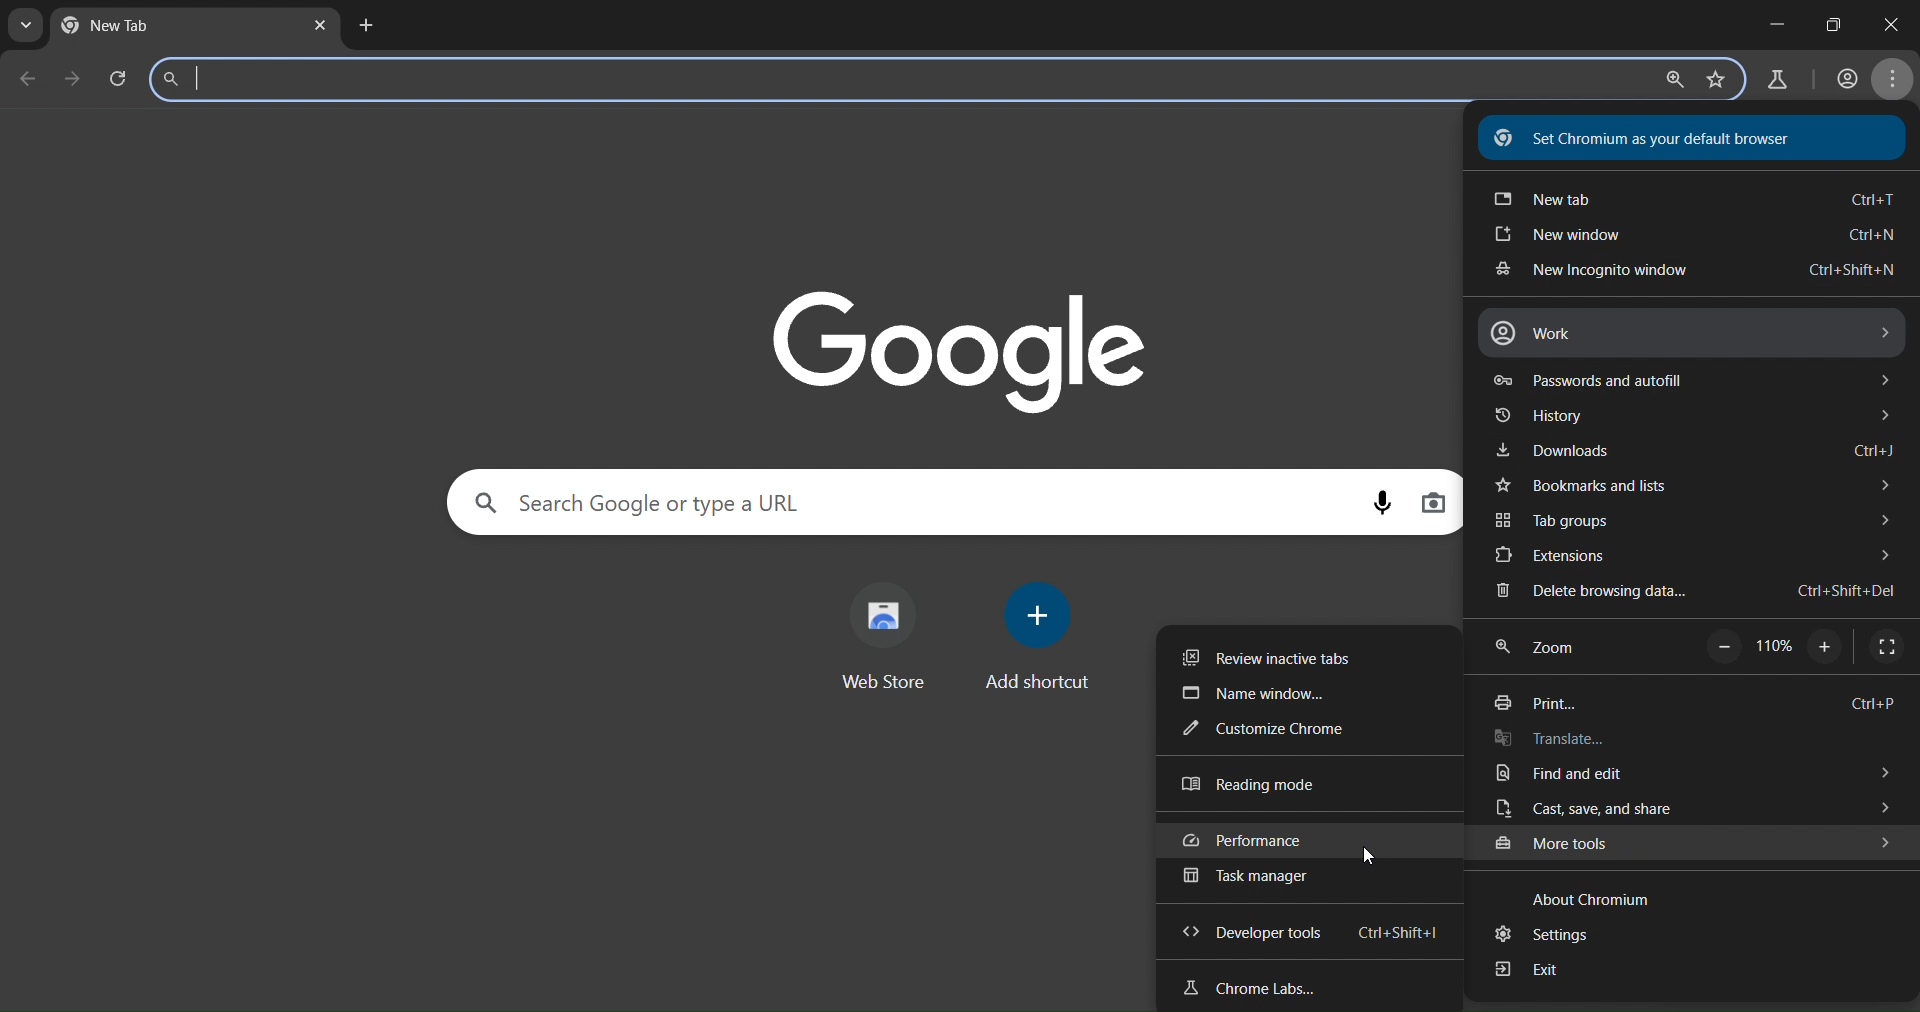 This screenshot has height=1012, width=1920. What do you see at coordinates (1687, 418) in the screenshot?
I see `history` at bounding box center [1687, 418].